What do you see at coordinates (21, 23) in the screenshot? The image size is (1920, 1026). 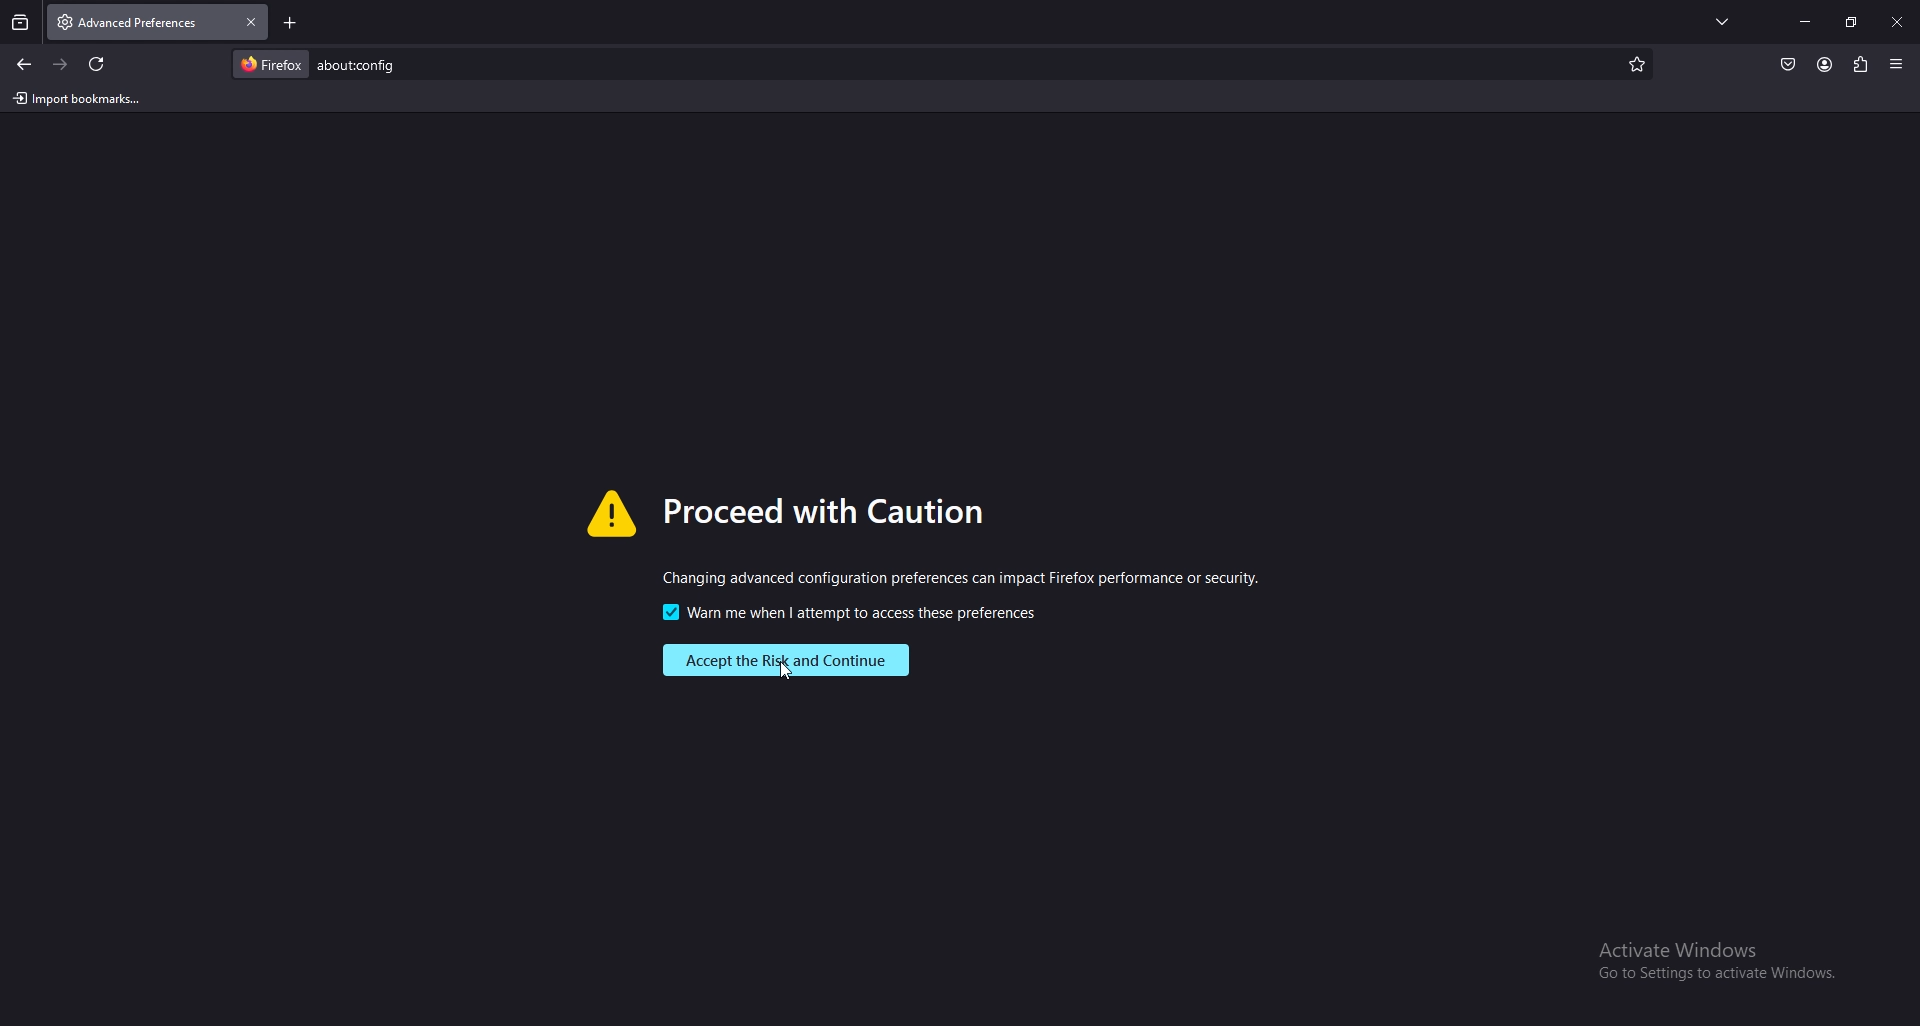 I see `recent browsing` at bounding box center [21, 23].